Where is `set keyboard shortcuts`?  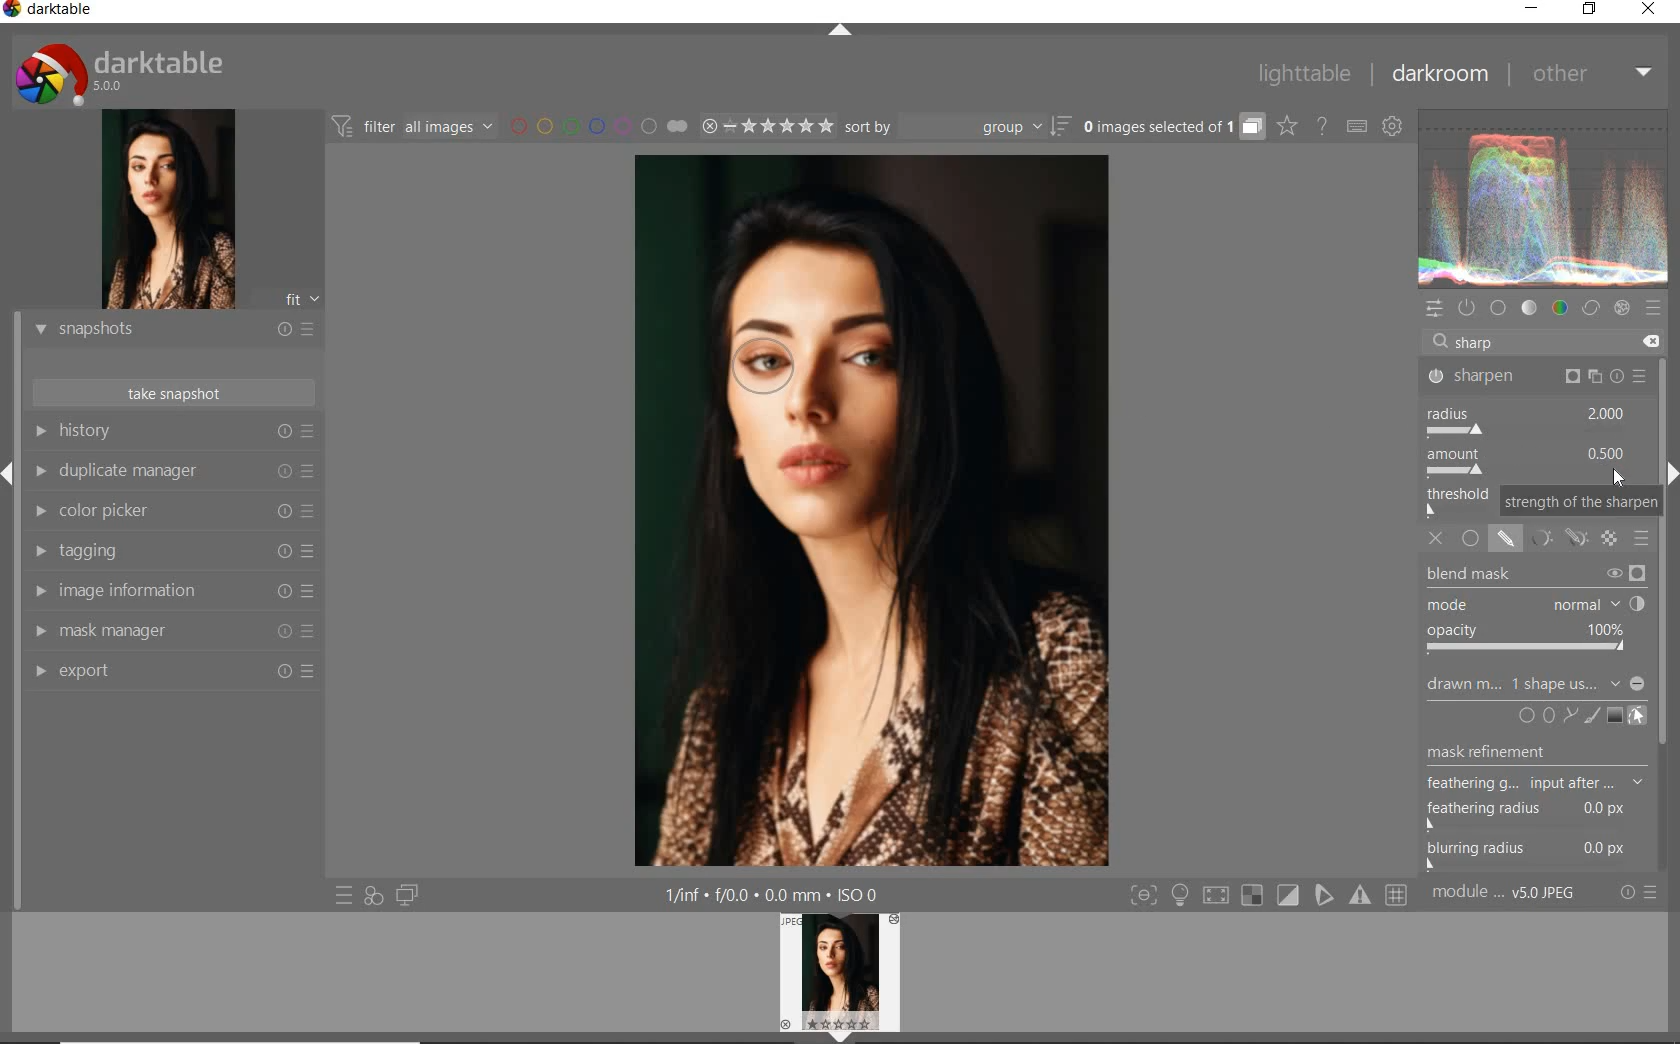
set keyboard shortcuts is located at coordinates (1358, 128).